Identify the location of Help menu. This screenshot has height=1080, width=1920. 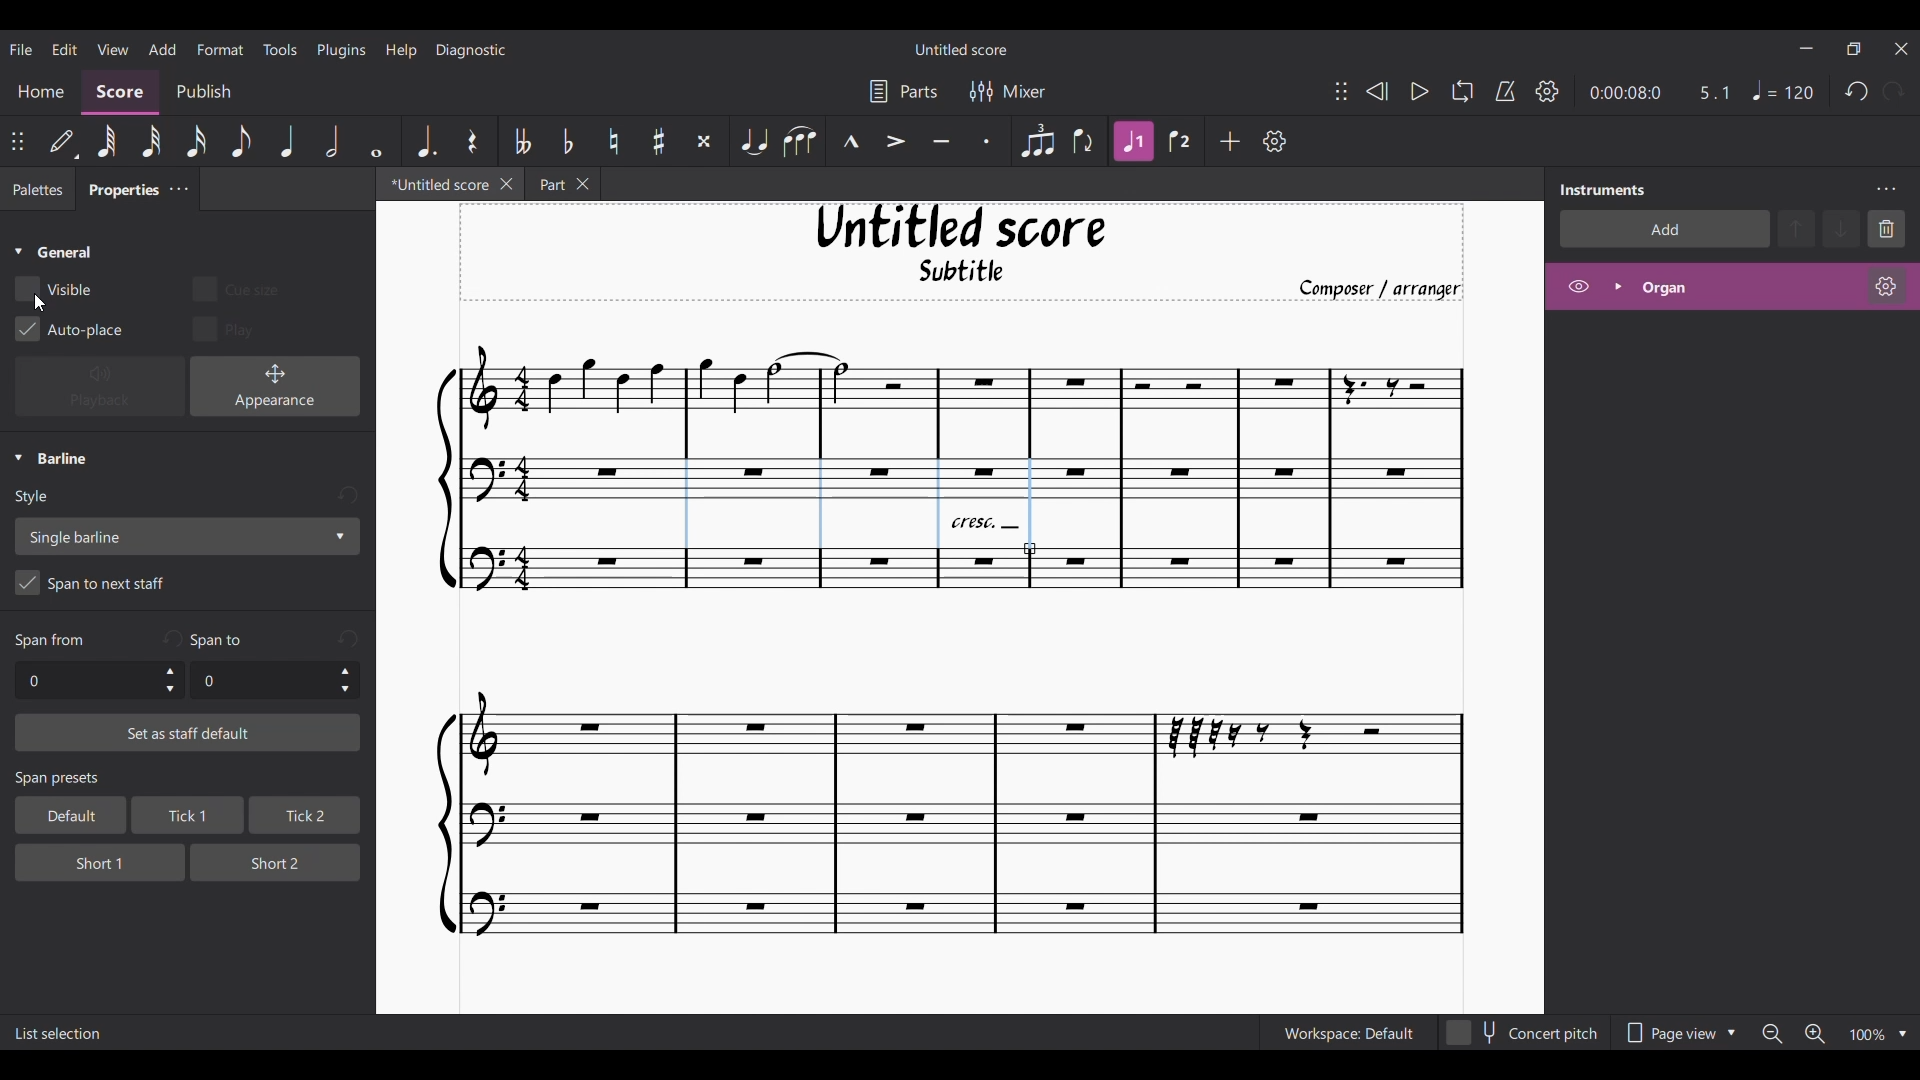
(401, 49).